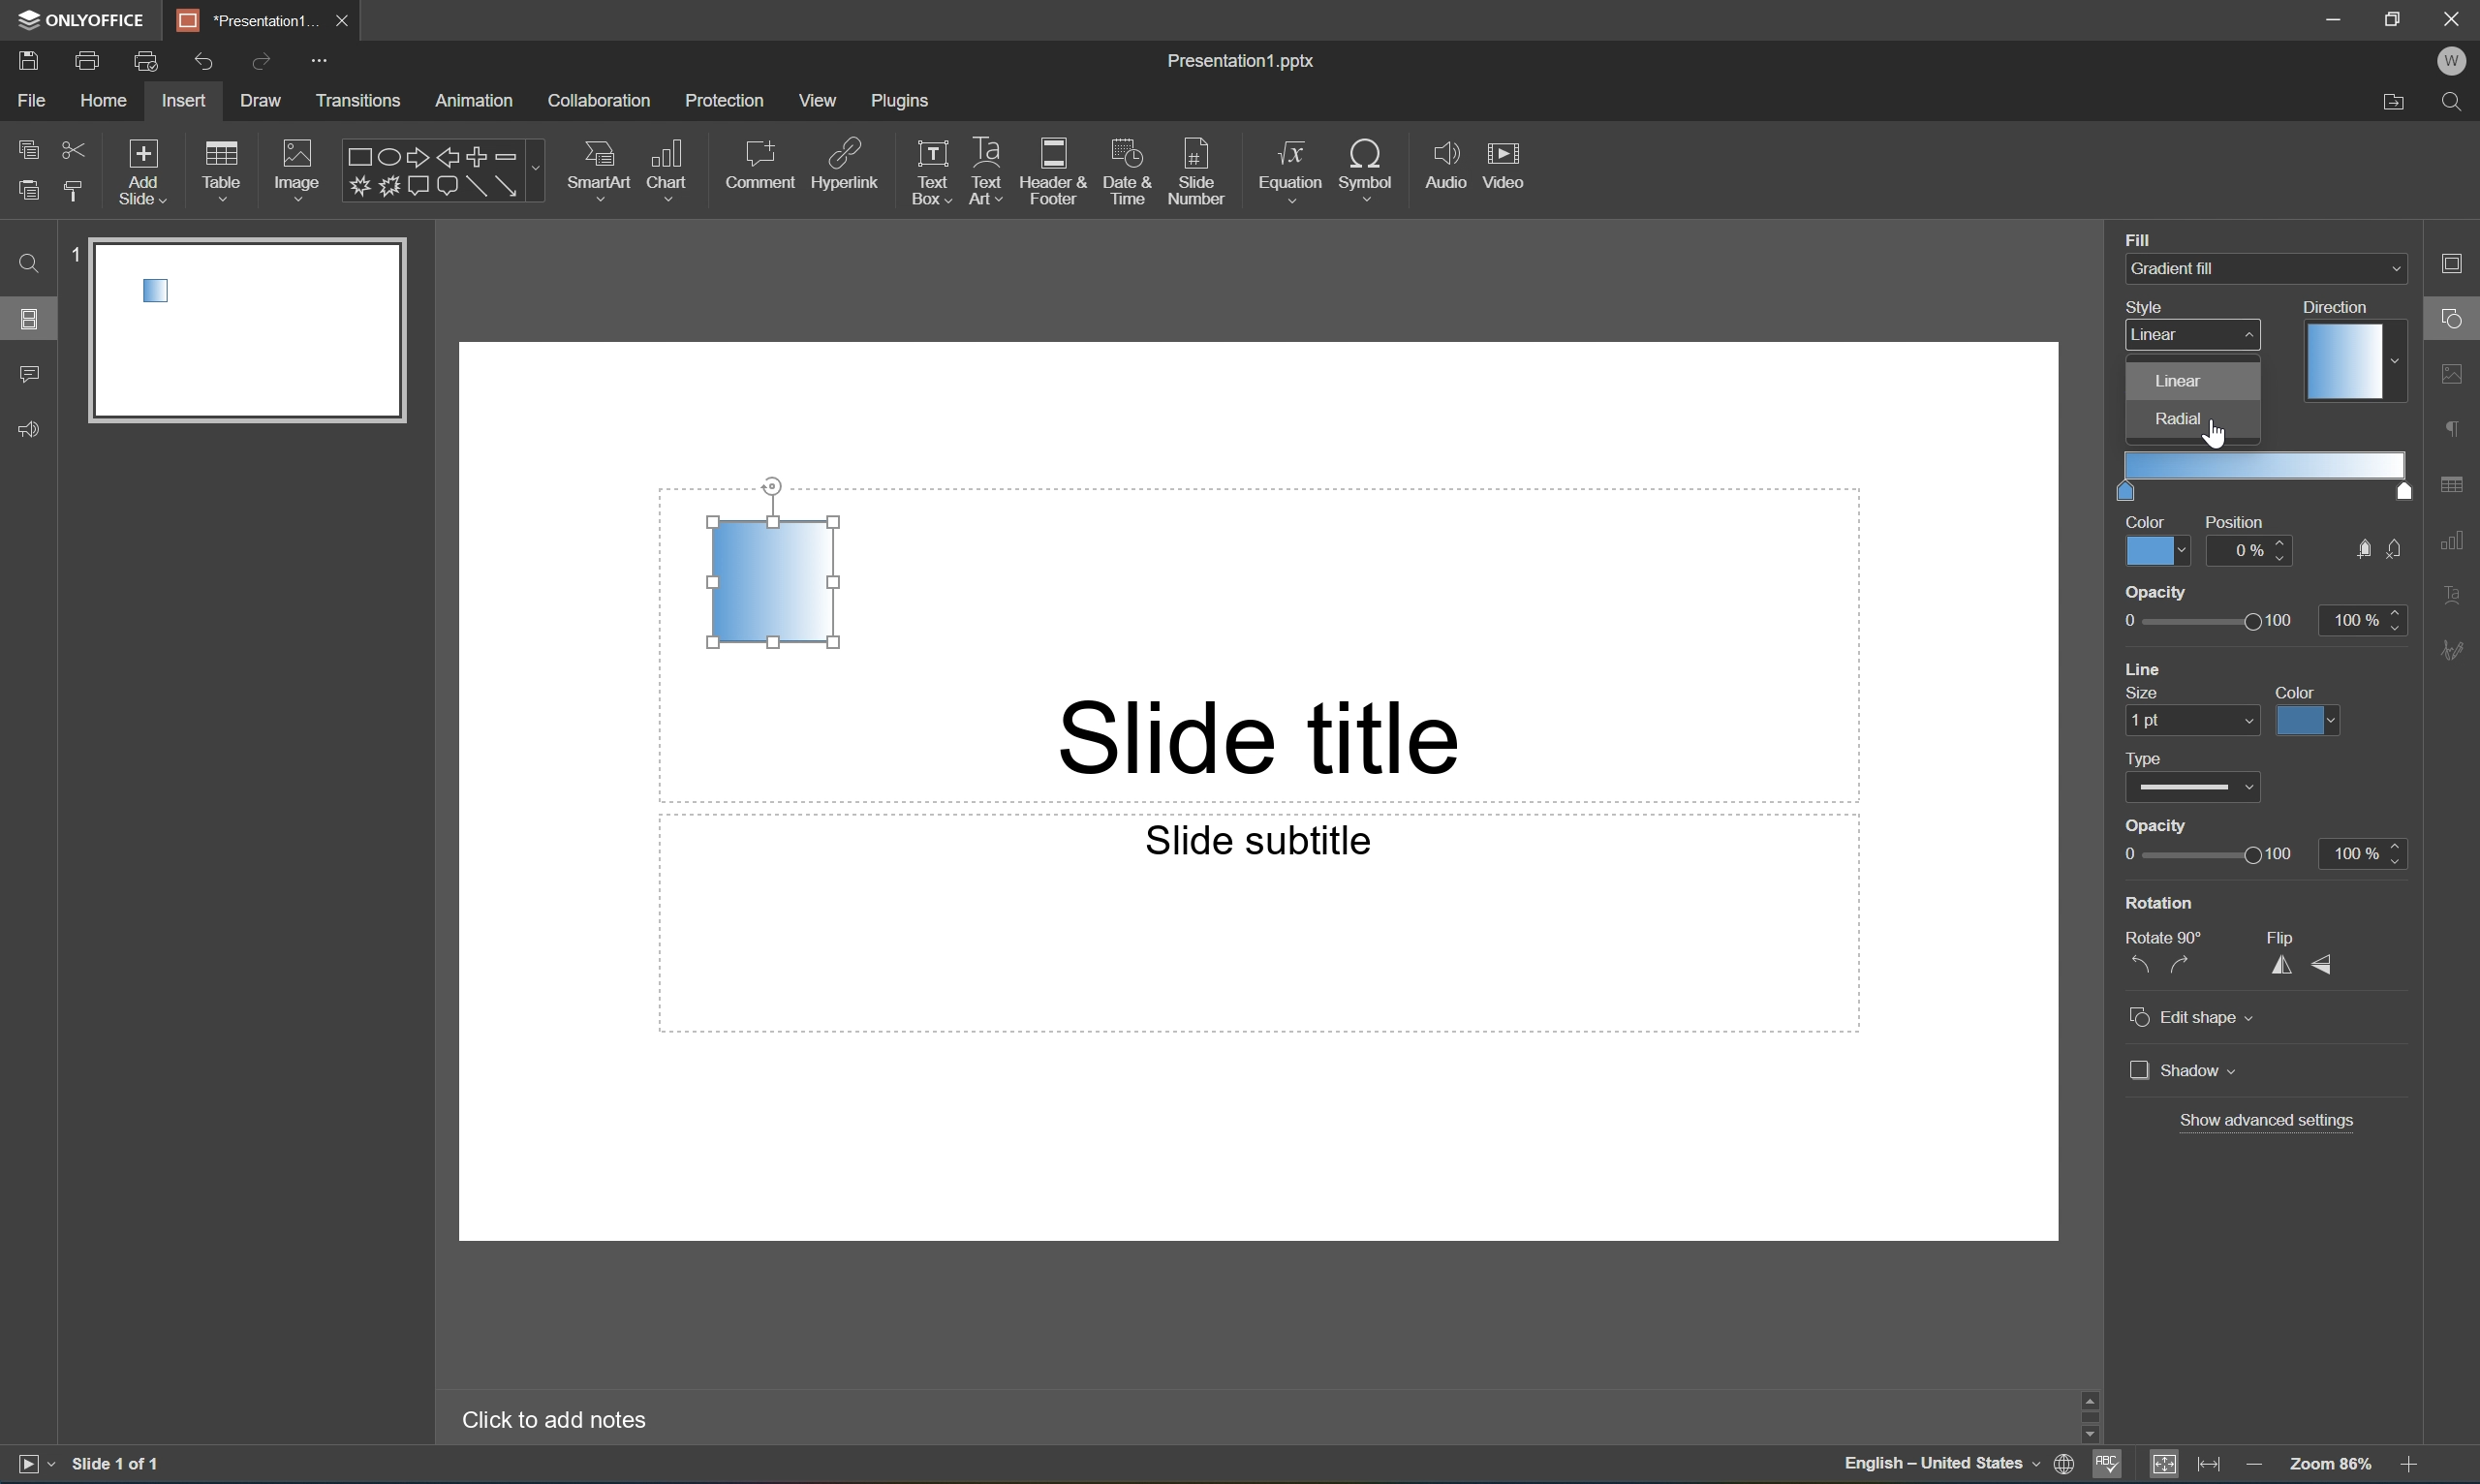 This screenshot has width=2480, height=1484. I want to click on Comment, so click(763, 164).